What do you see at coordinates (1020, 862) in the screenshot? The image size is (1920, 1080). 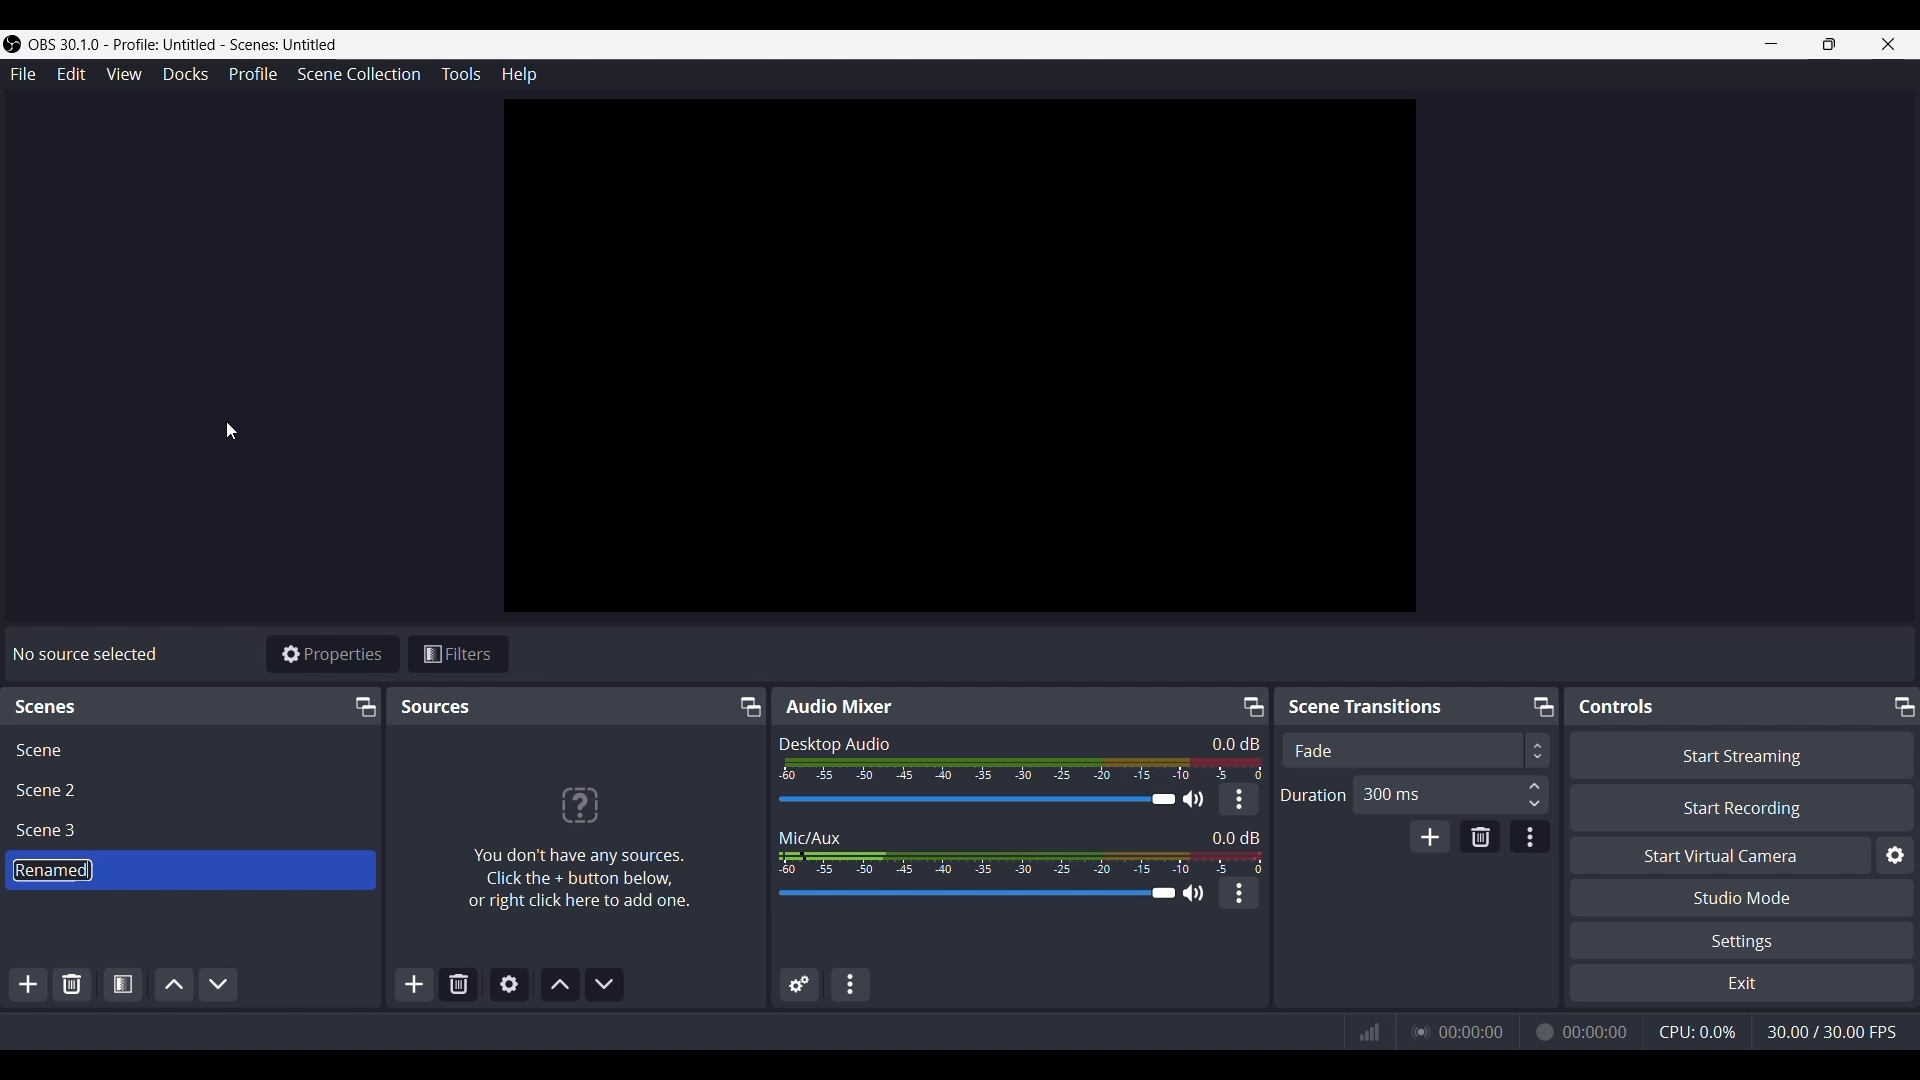 I see `Volume Meter` at bounding box center [1020, 862].